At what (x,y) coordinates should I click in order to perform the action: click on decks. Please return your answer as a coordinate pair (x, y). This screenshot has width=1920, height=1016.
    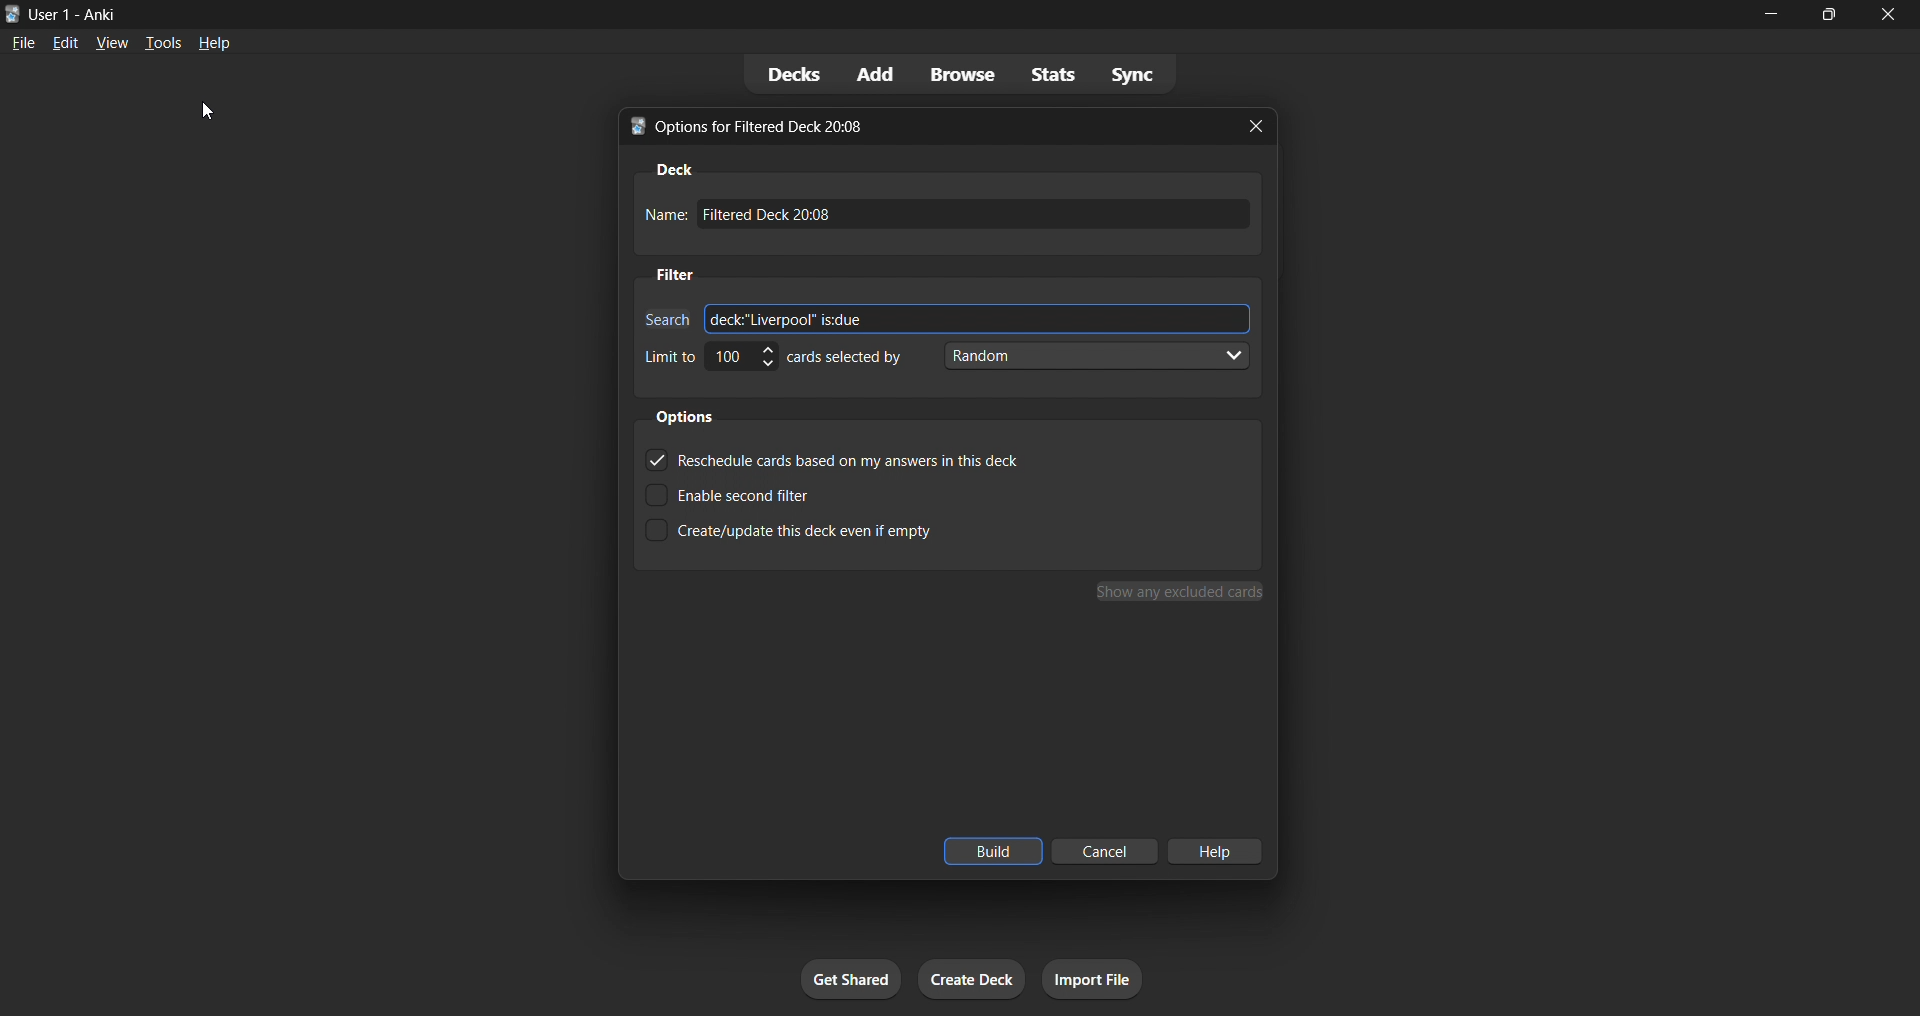
    Looking at the image, I should click on (786, 75).